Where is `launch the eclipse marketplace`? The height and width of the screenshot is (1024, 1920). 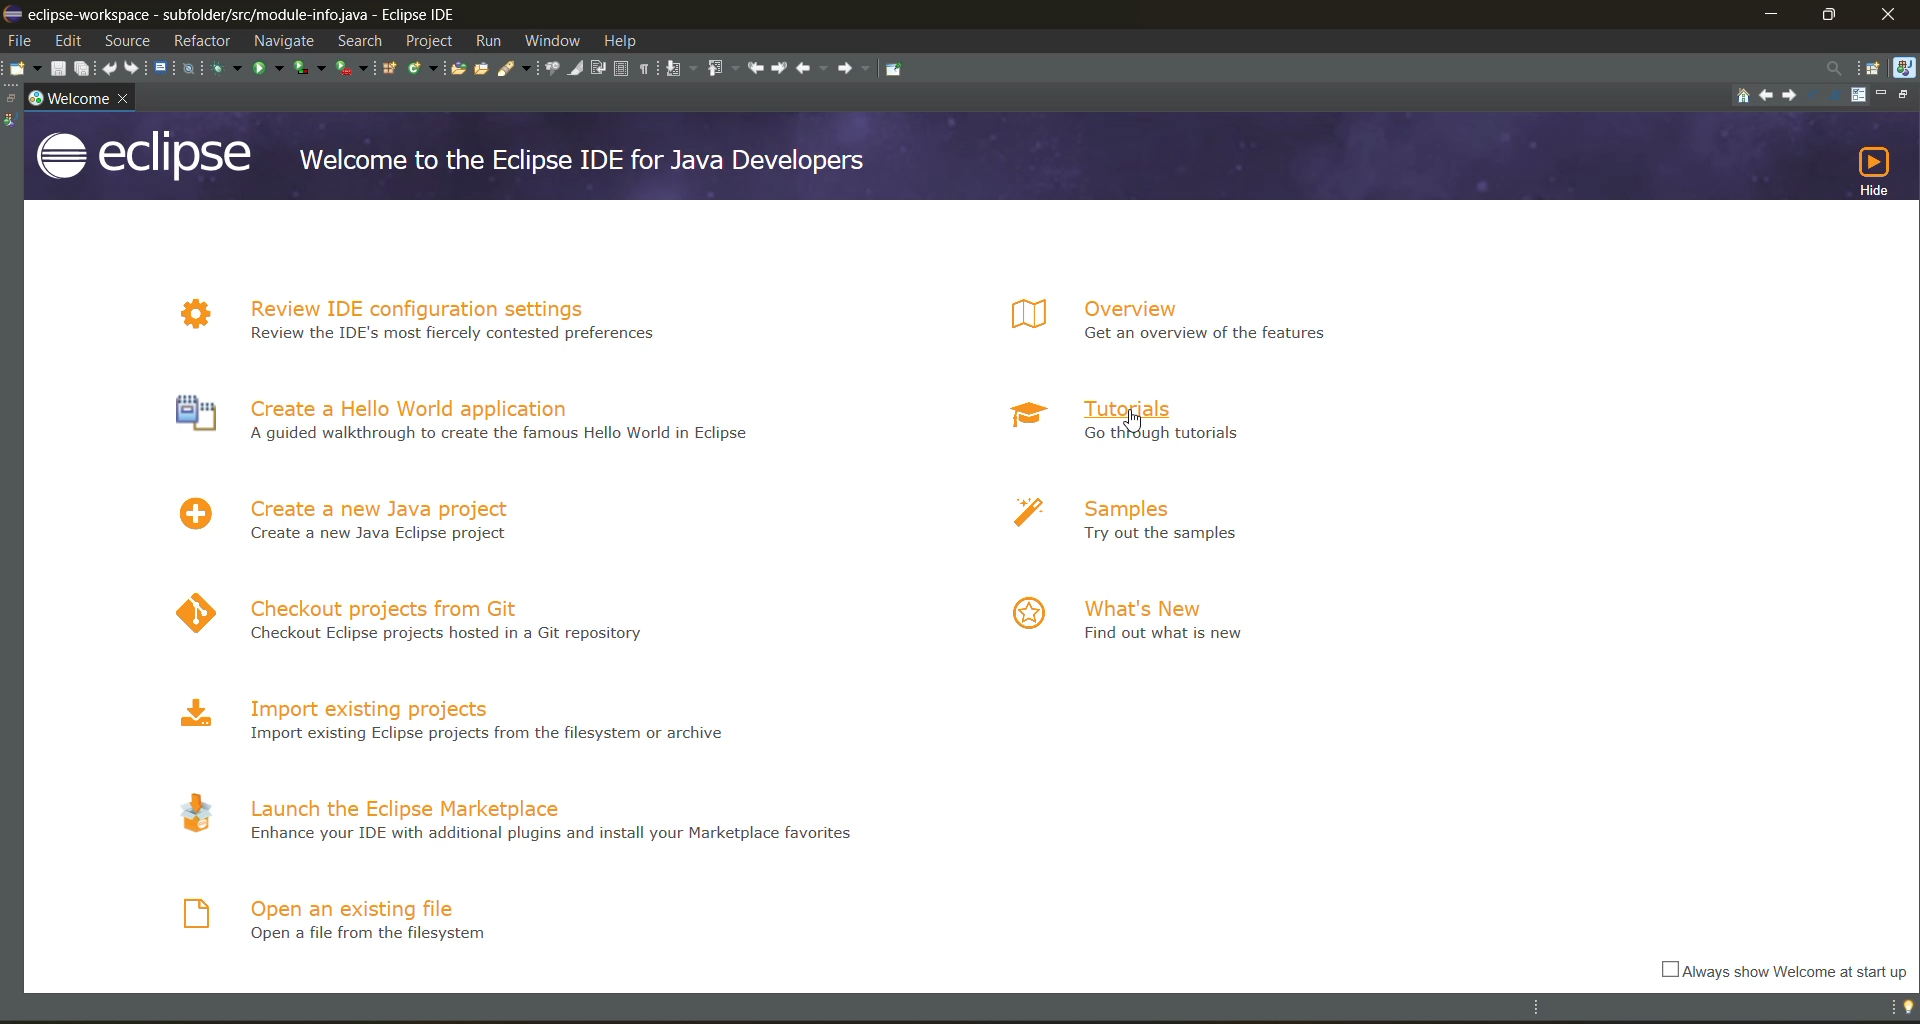 launch the eclipse marketplace is located at coordinates (531, 823).